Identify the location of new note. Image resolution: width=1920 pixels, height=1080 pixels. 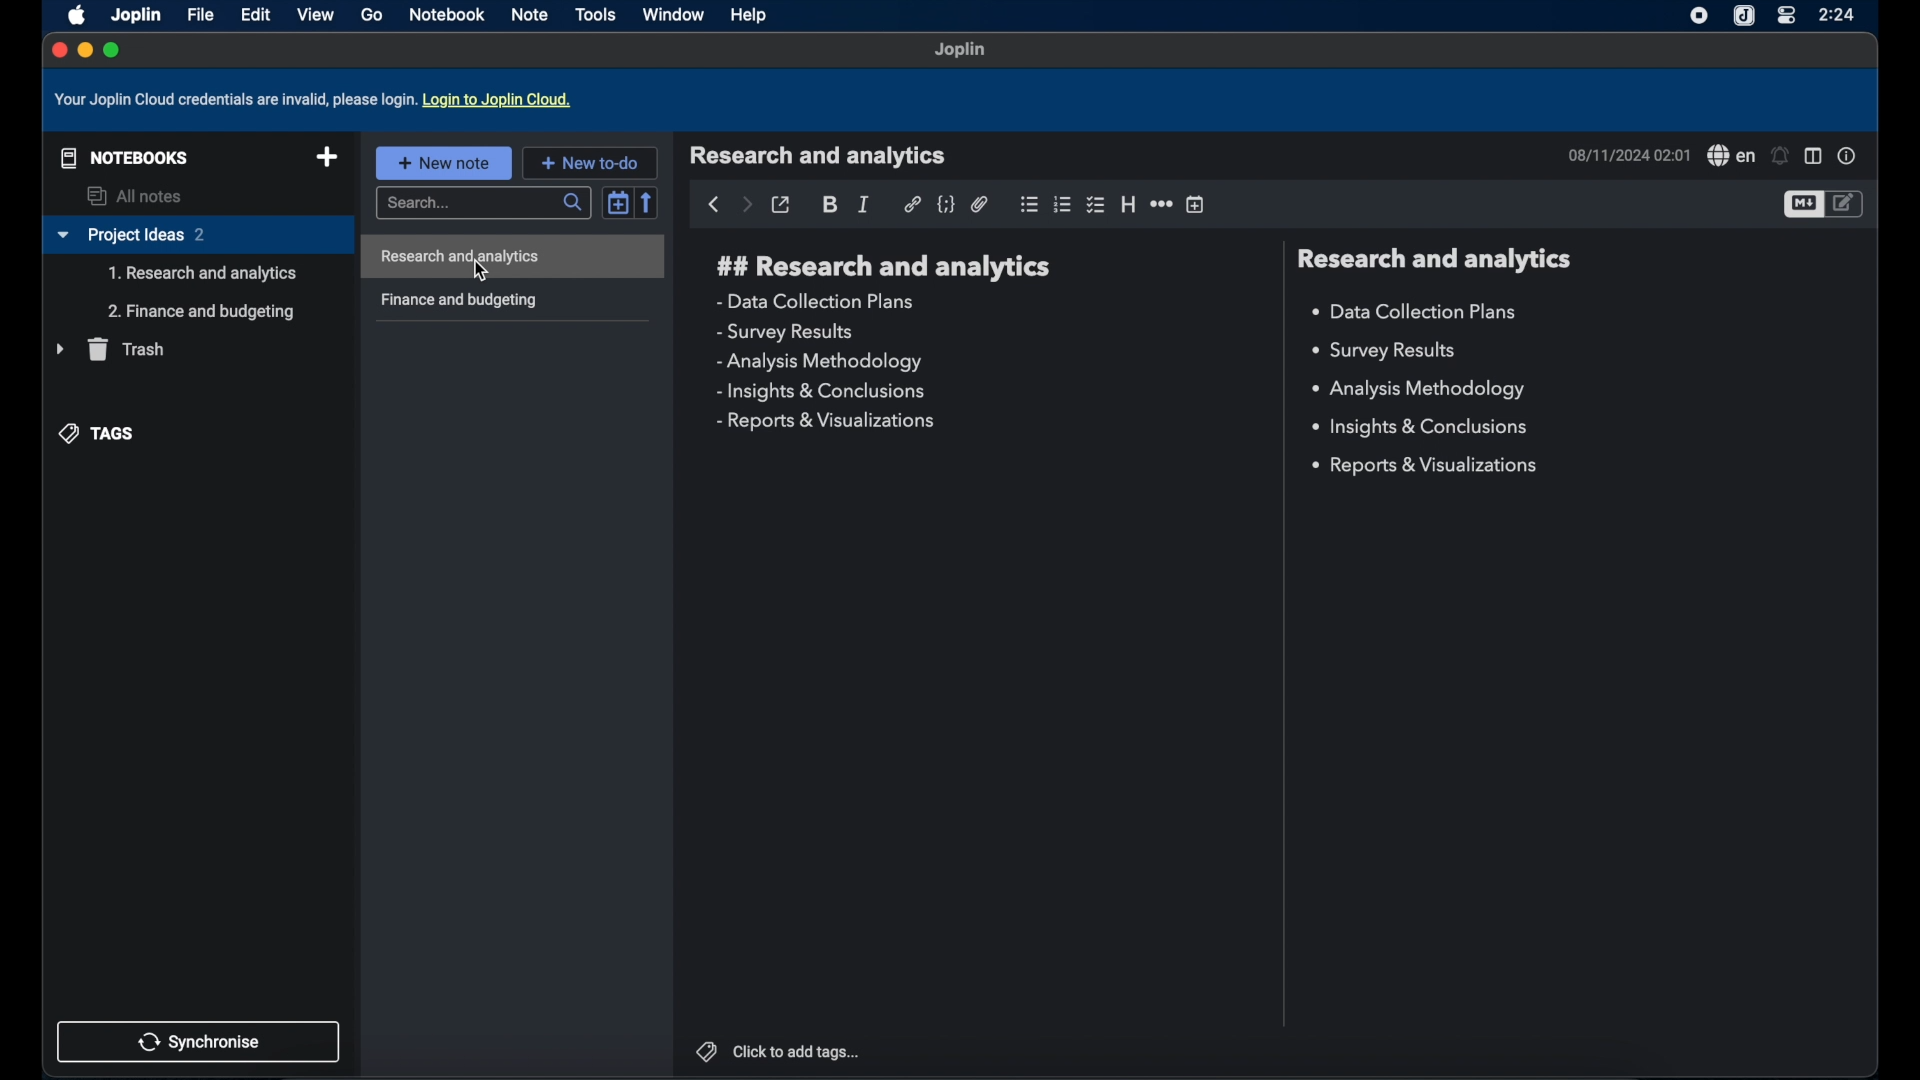
(443, 162).